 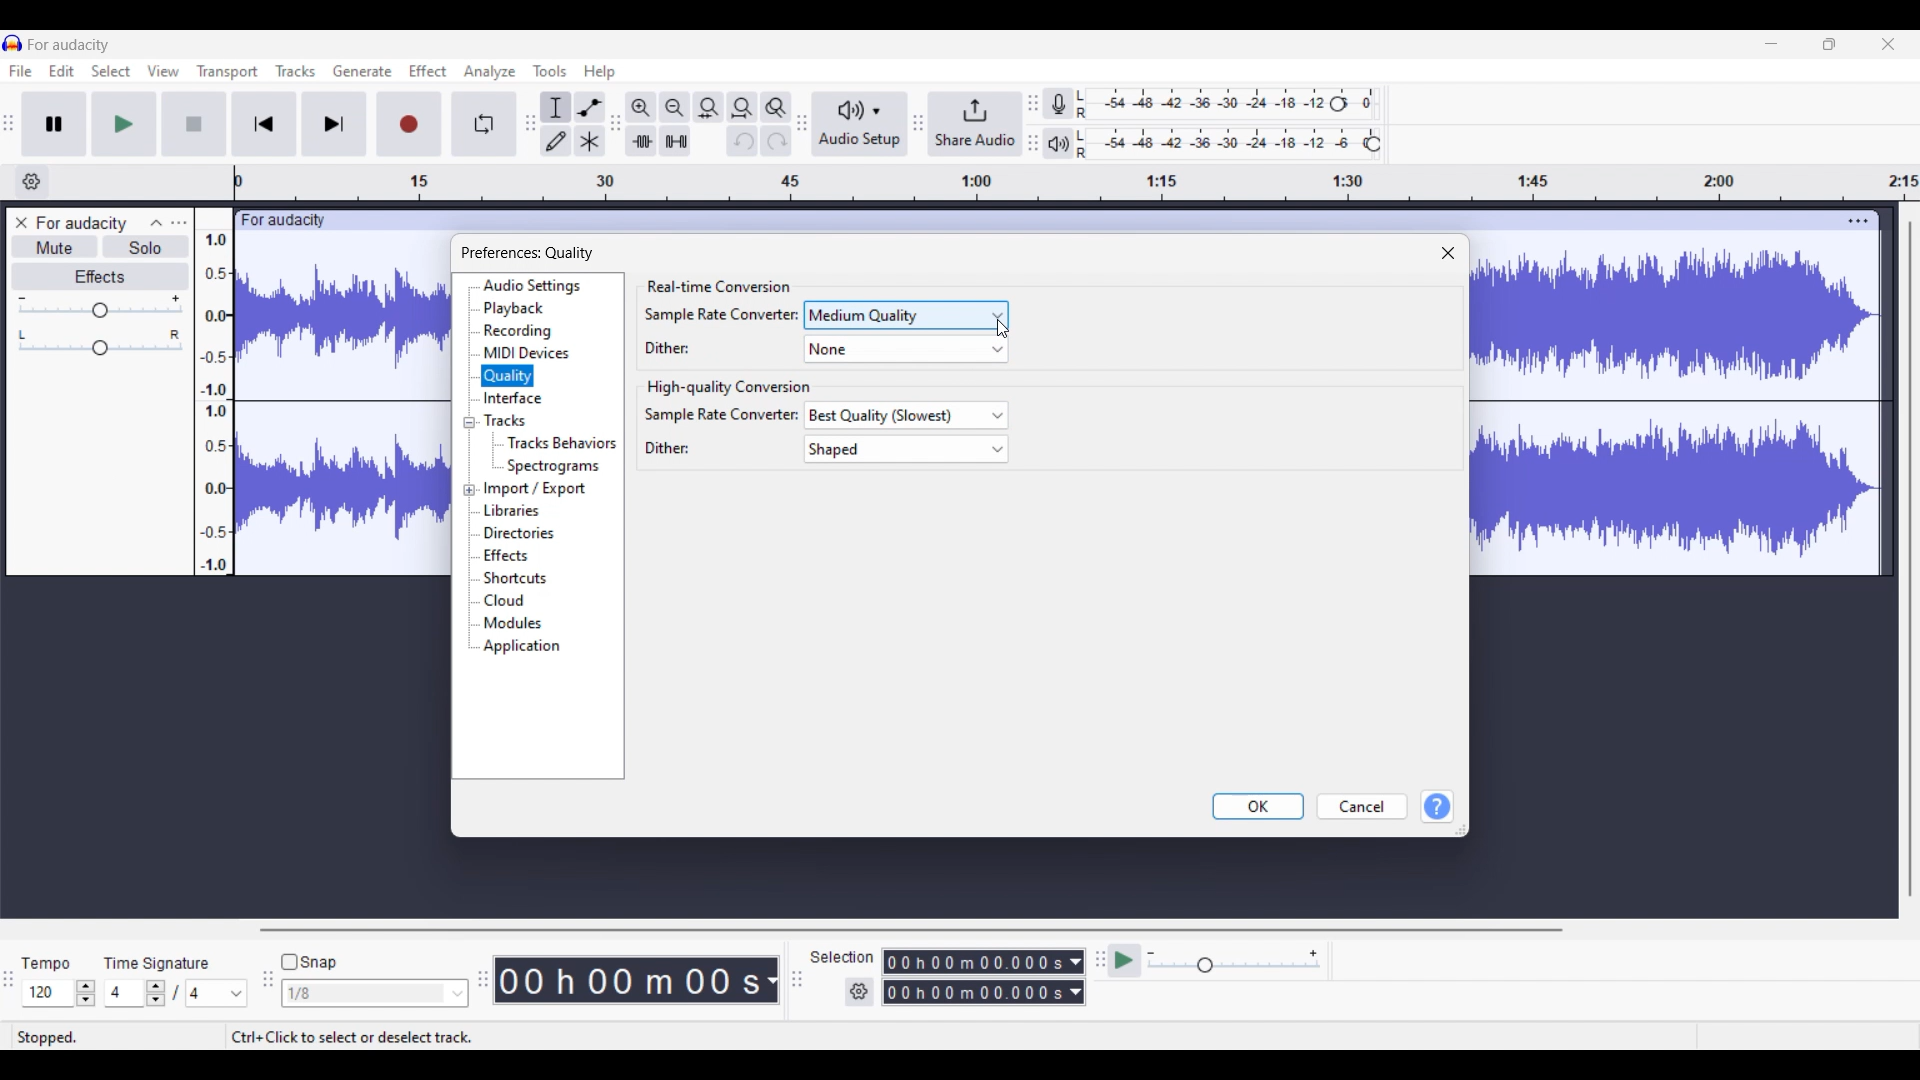 I want to click on Playback level, so click(x=1217, y=144).